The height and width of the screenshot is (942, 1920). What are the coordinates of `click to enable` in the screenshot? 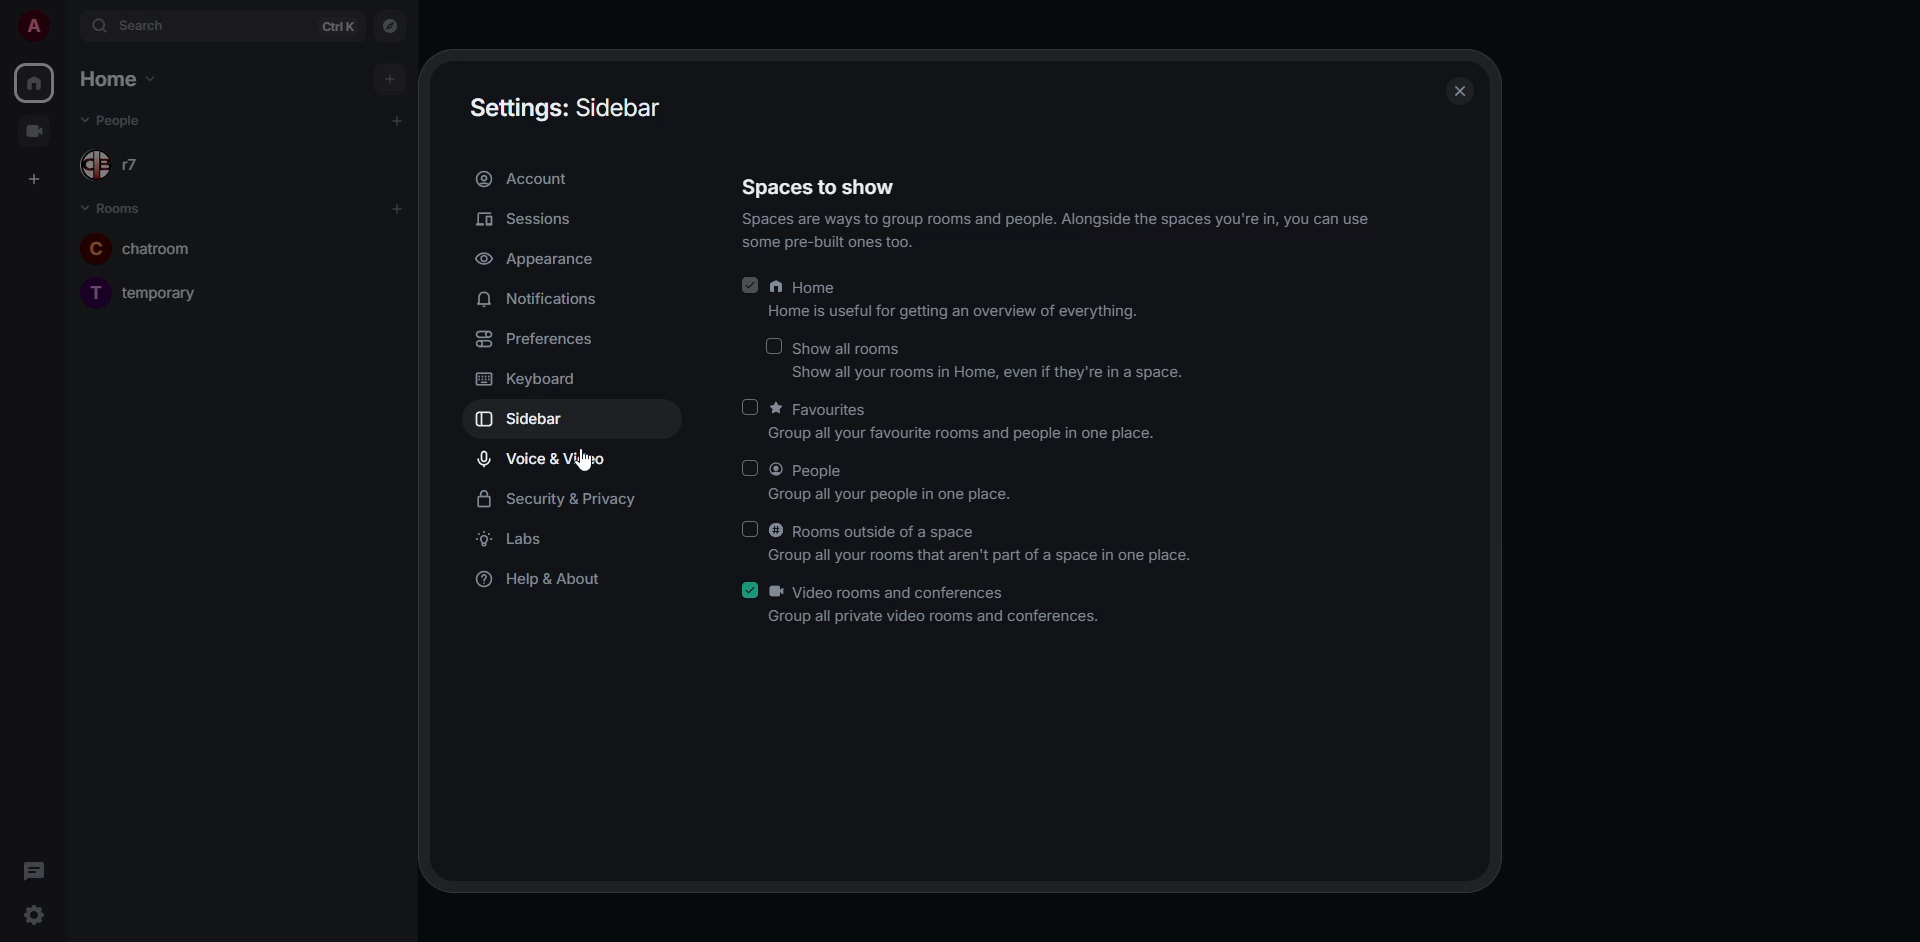 It's located at (750, 466).